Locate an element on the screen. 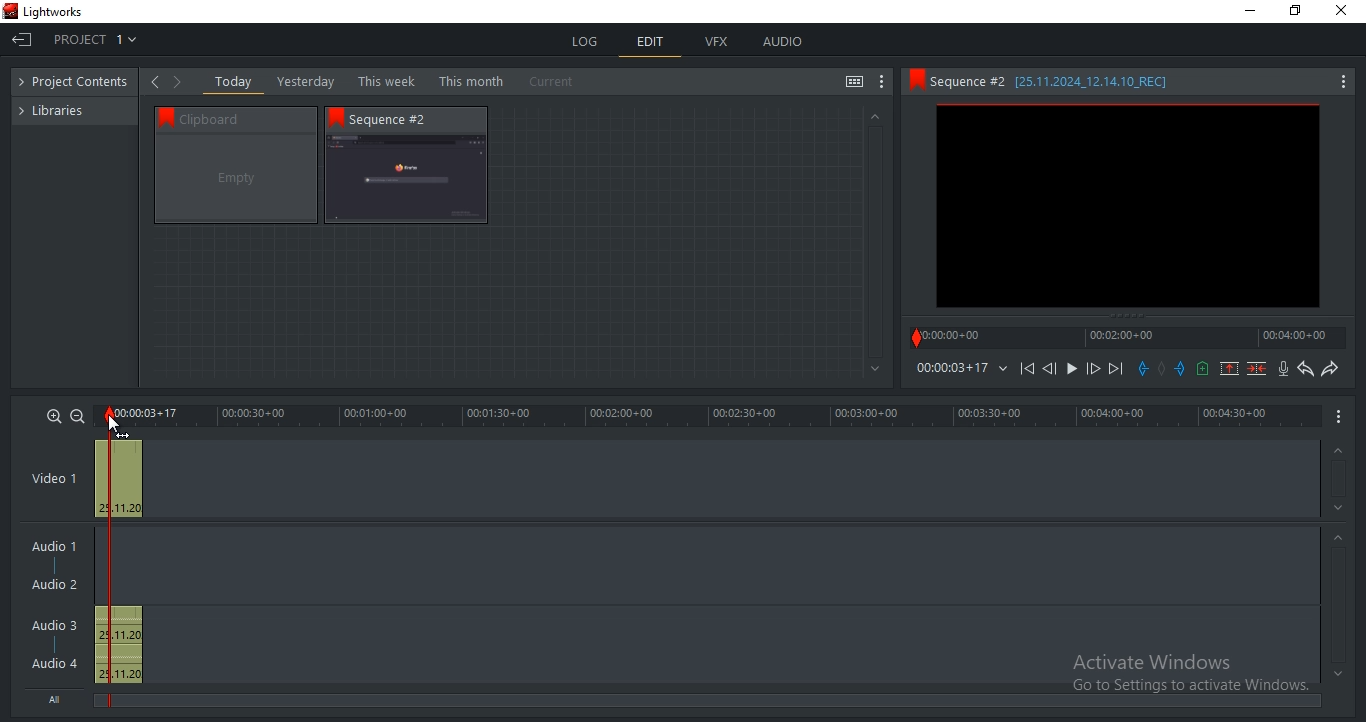 The width and height of the screenshot is (1366, 722). Audio 4 is located at coordinates (55, 662).